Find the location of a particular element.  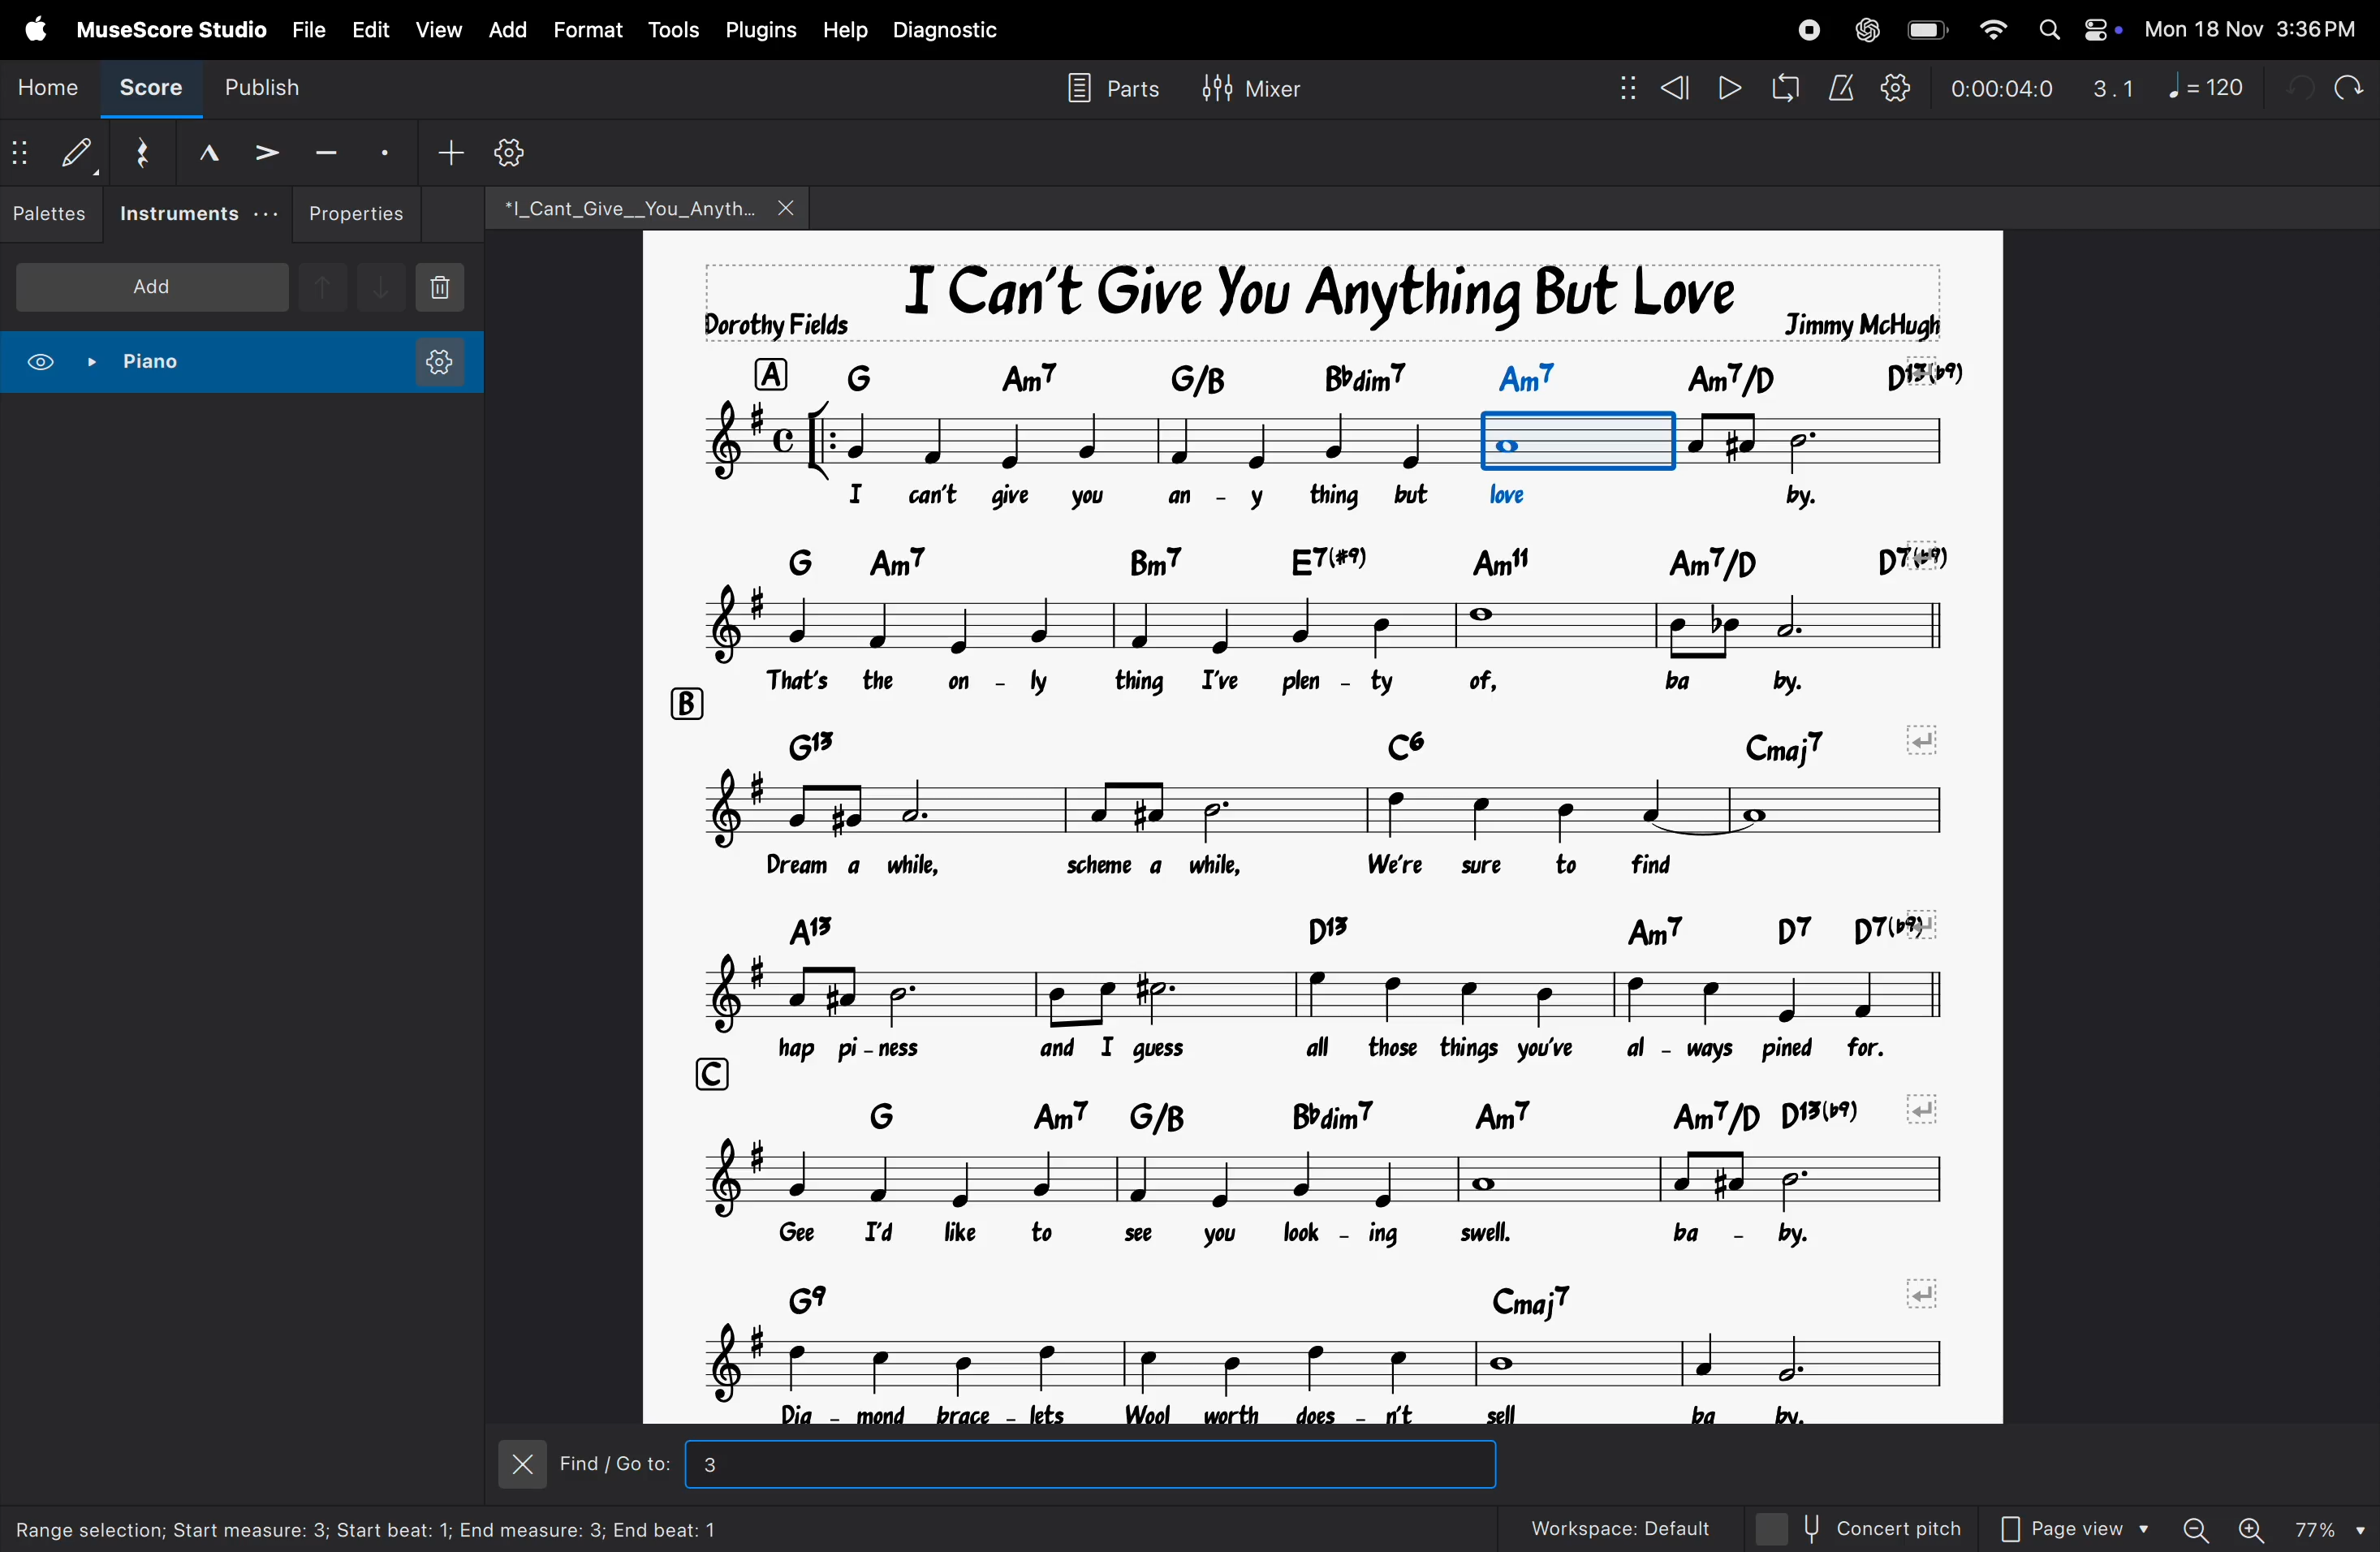

chord symbols is located at coordinates (1359, 739).